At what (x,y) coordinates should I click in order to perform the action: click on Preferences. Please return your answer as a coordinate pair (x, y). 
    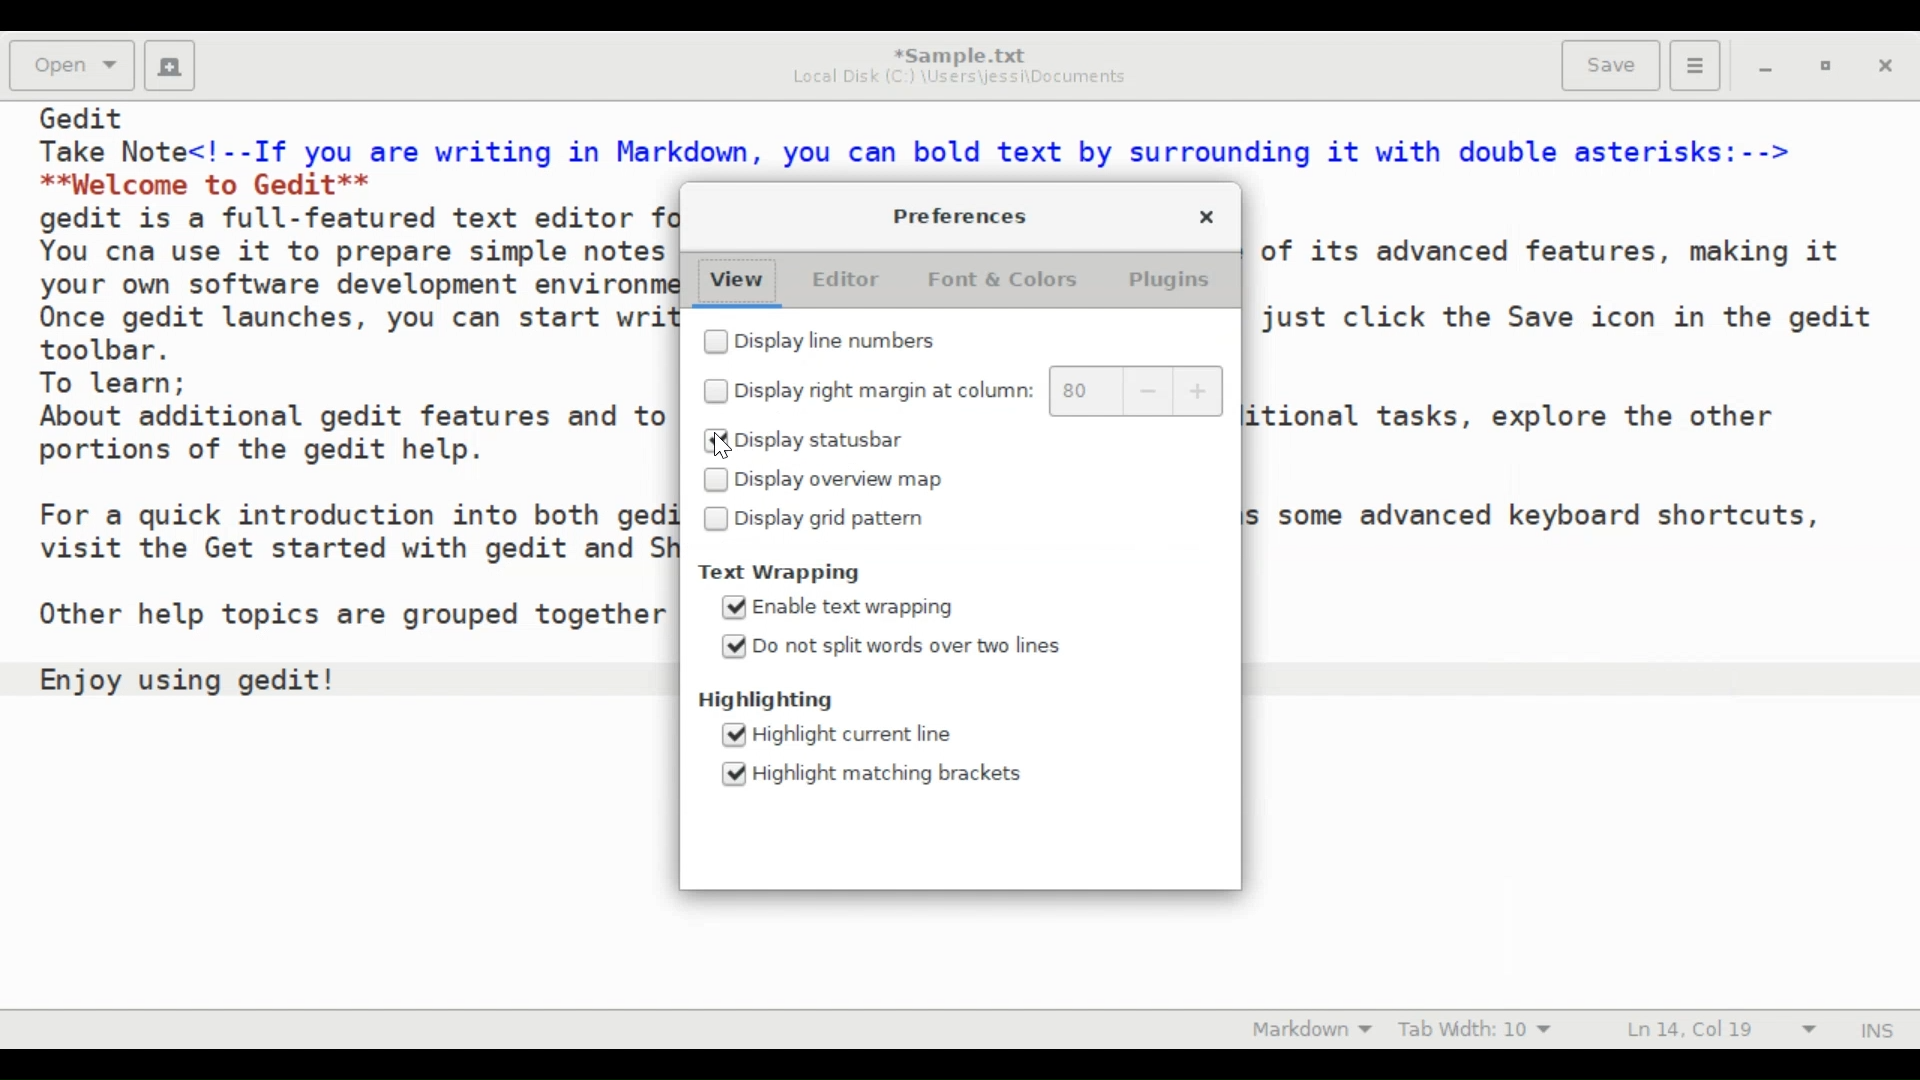
    Looking at the image, I should click on (957, 219).